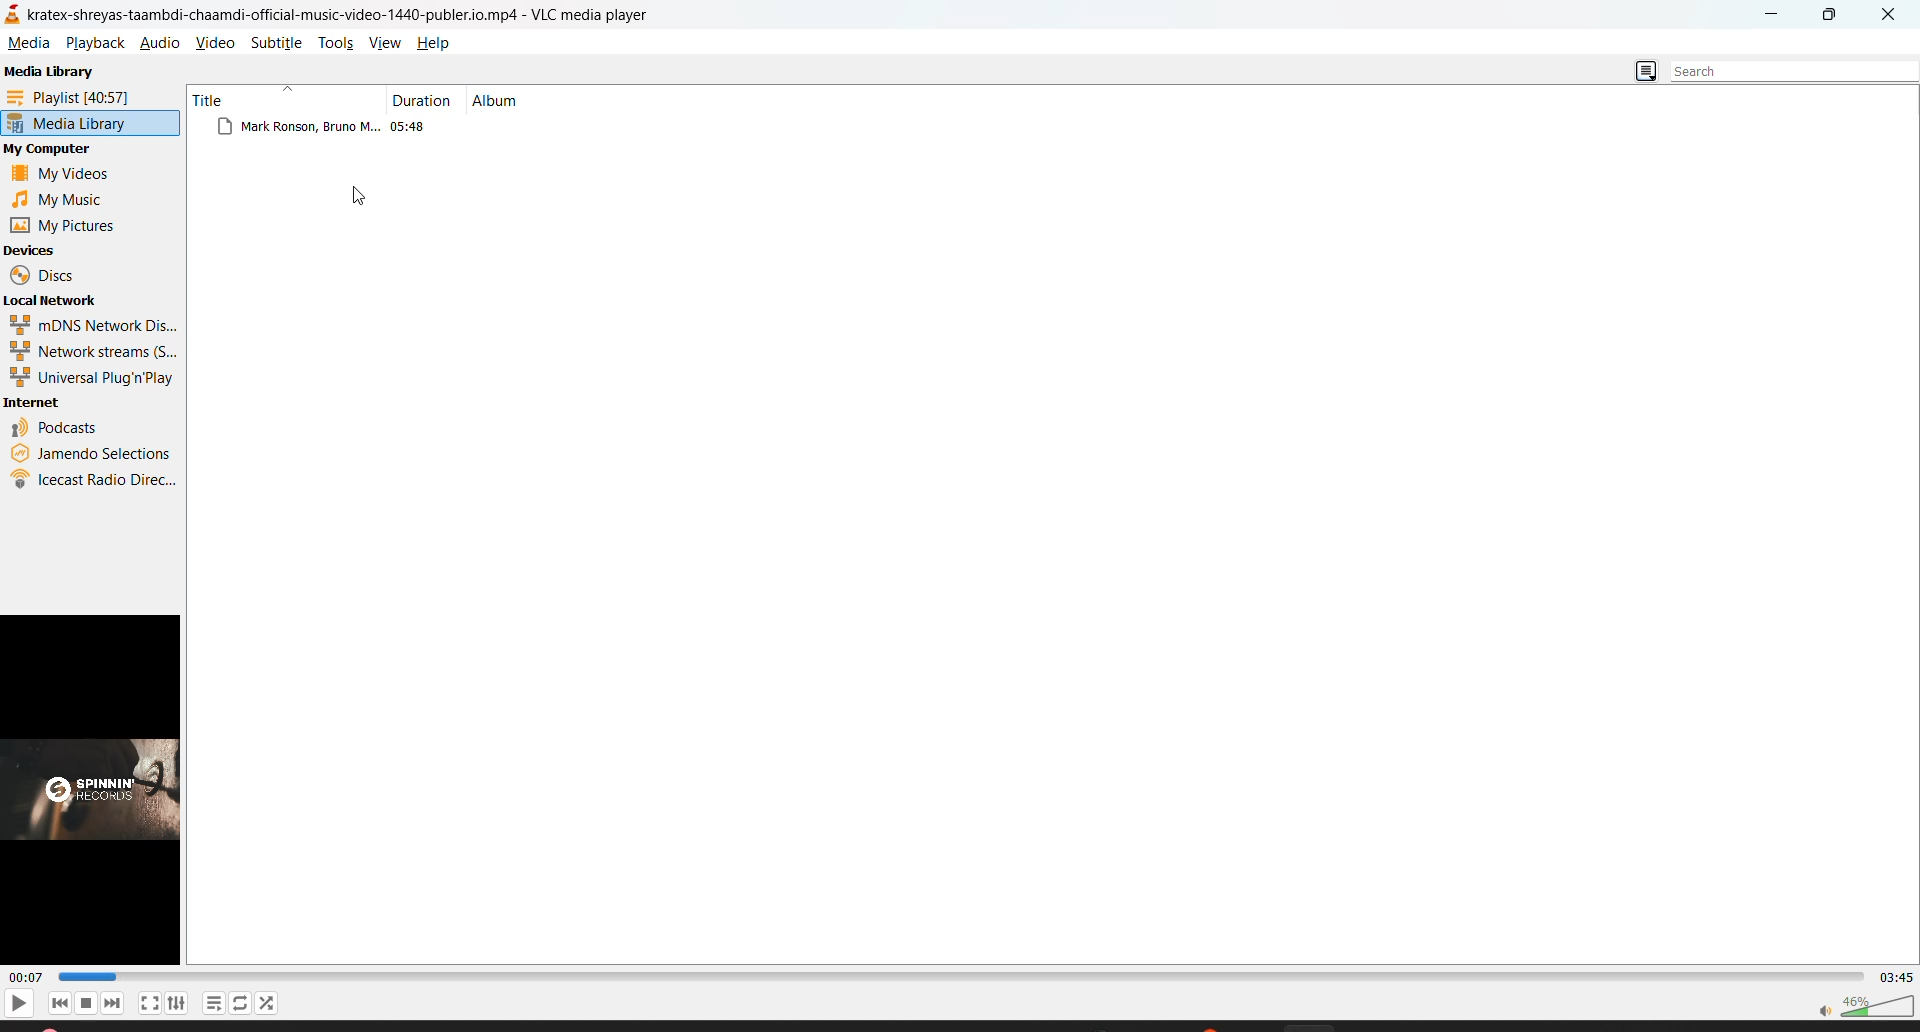 This screenshot has height=1032, width=1920. What do you see at coordinates (388, 44) in the screenshot?
I see `view` at bounding box center [388, 44].